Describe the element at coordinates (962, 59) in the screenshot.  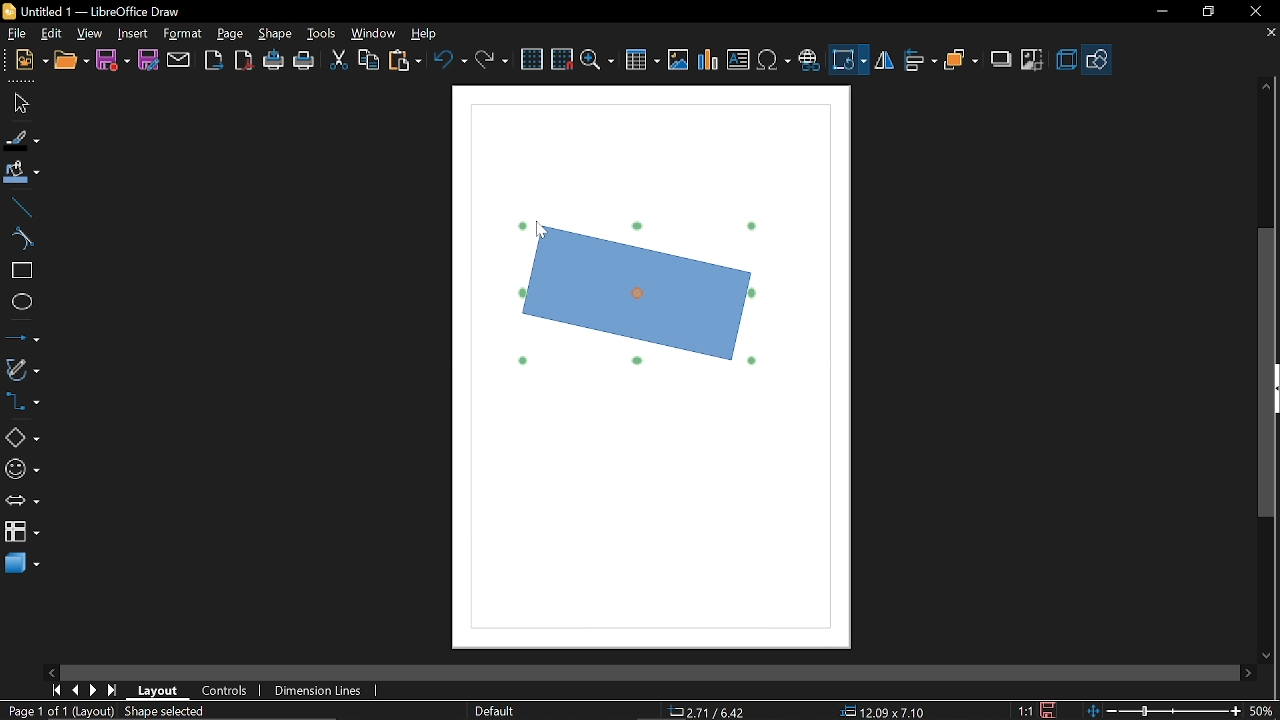
I see `arrange` at that location.